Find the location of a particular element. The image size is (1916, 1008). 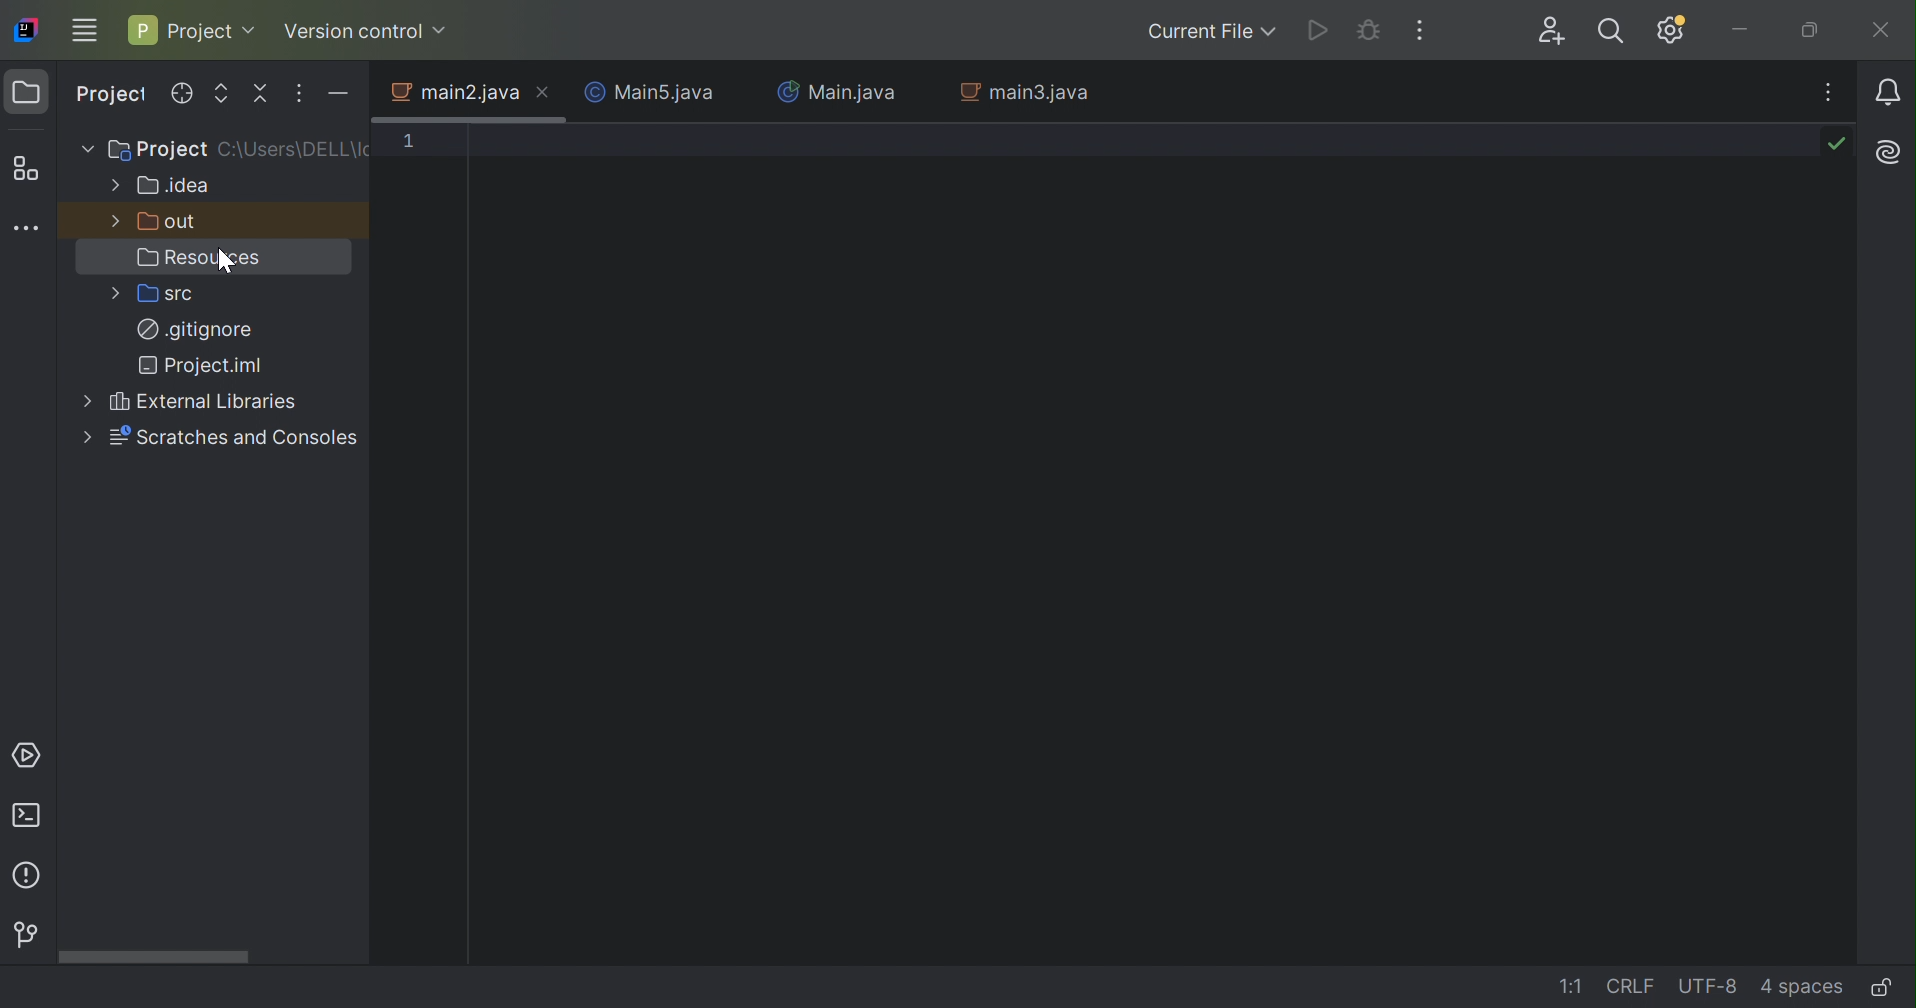

Project is located at coordinates (193, 32).